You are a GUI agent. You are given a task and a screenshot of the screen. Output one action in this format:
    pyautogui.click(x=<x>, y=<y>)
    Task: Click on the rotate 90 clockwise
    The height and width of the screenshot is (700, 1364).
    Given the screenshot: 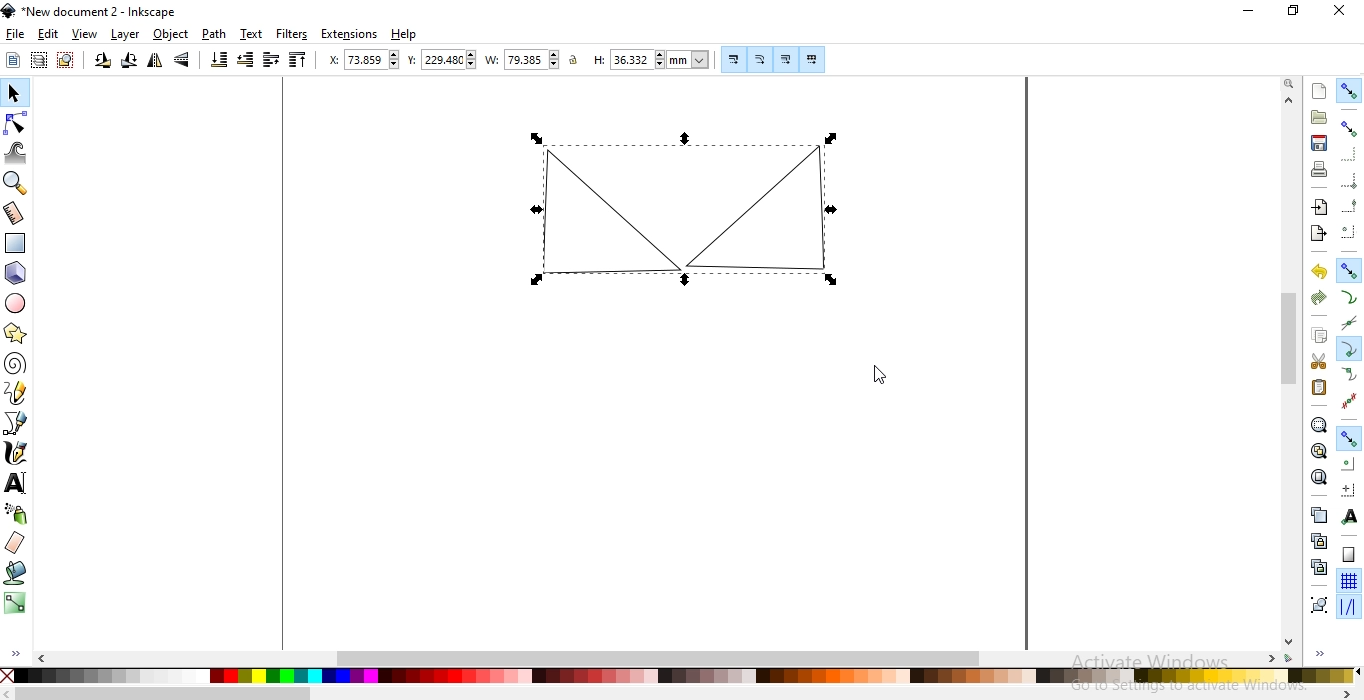 What is the action you would take?
    pyautogui.click(x=130, y=61)
    